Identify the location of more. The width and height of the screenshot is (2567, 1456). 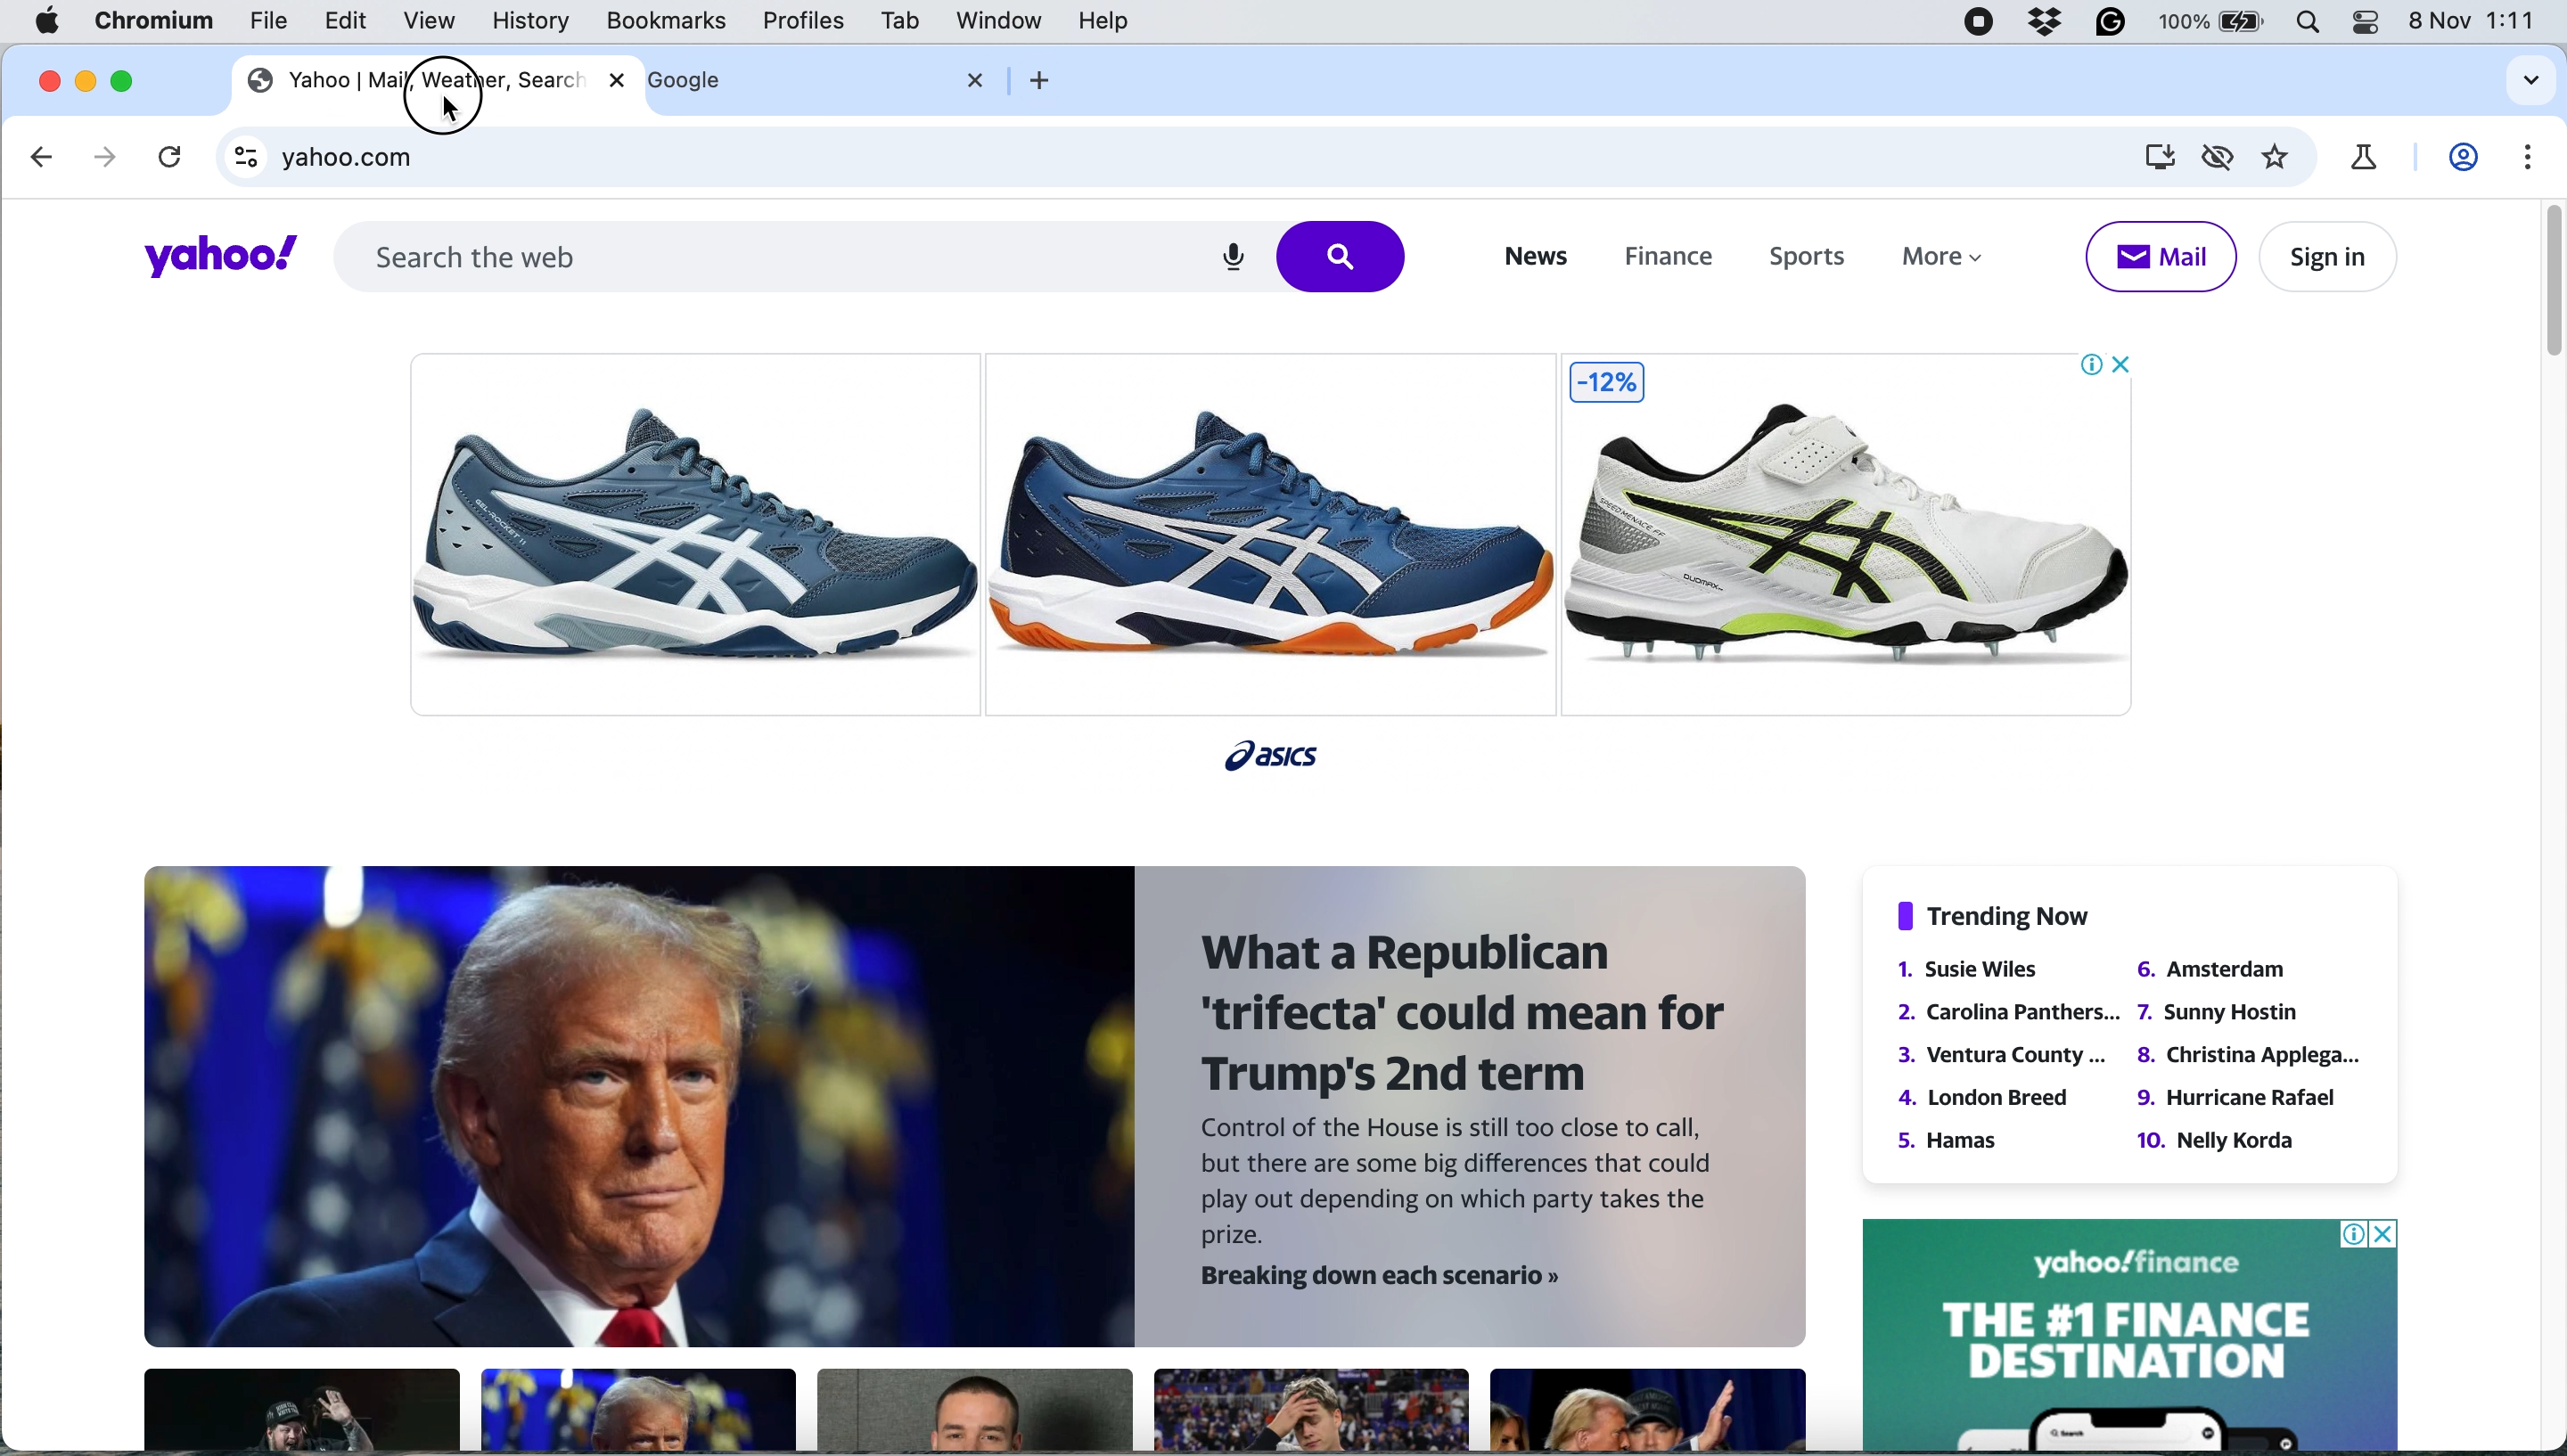
(1952, 263).